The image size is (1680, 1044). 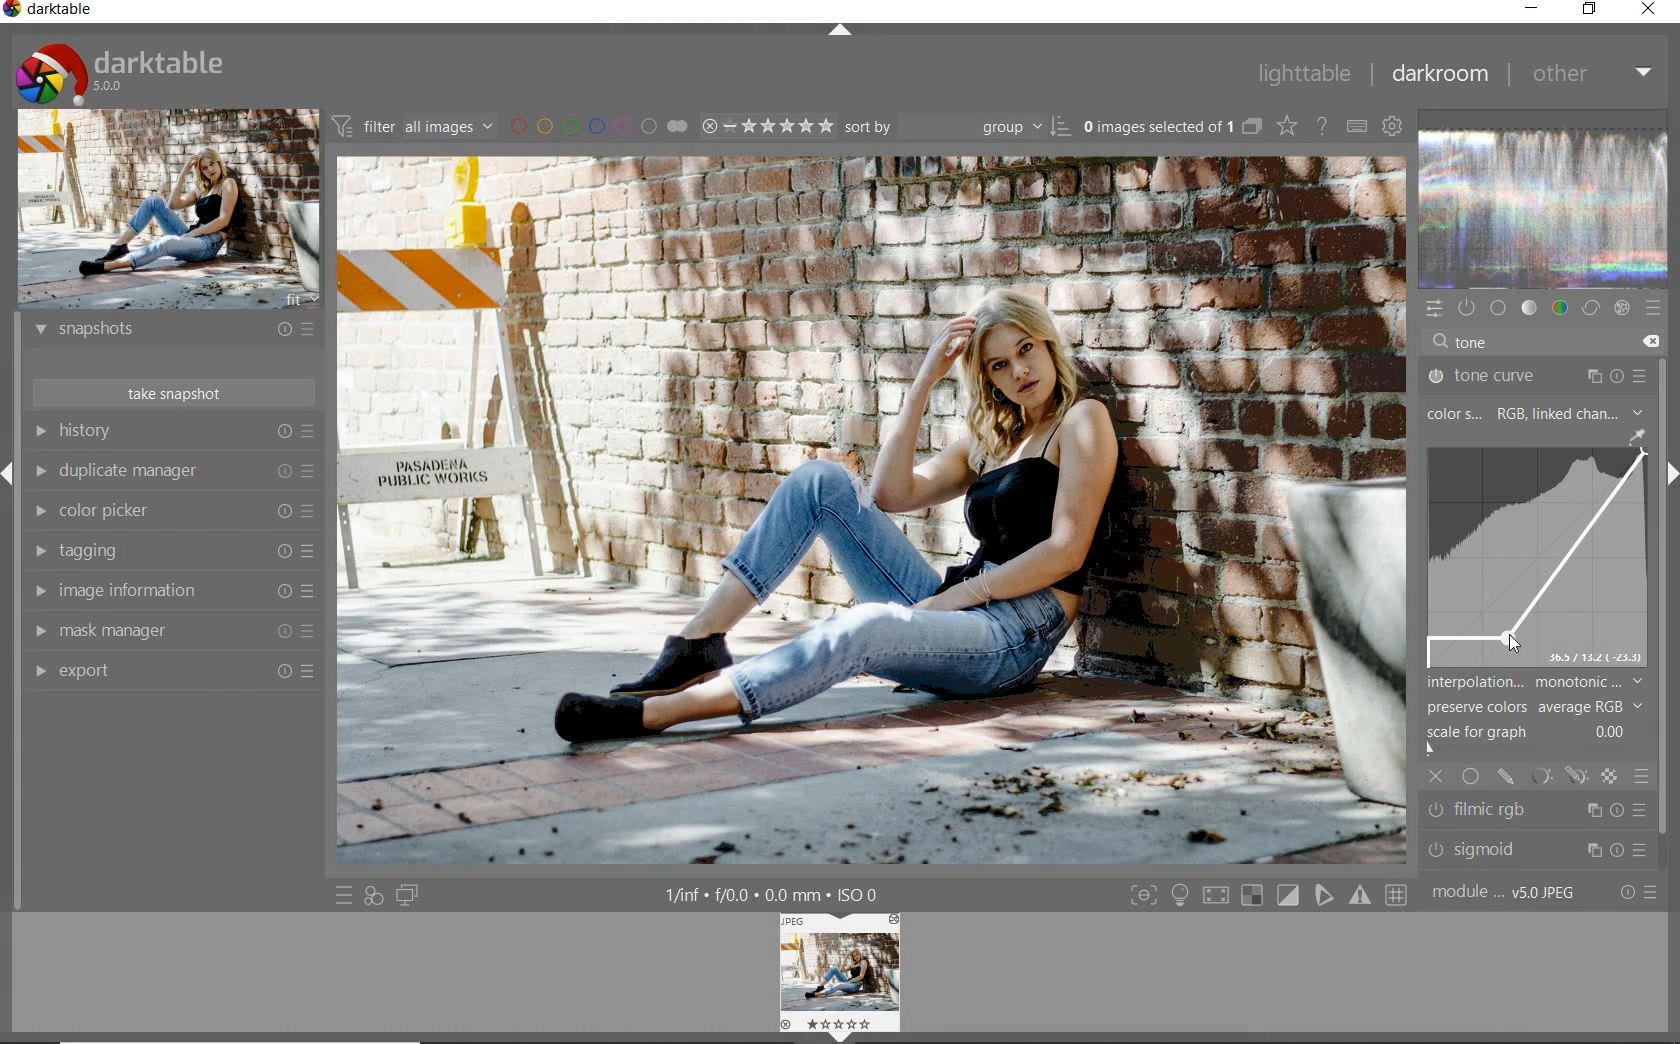 I want to click on tagging, so click(x=173, y=550).